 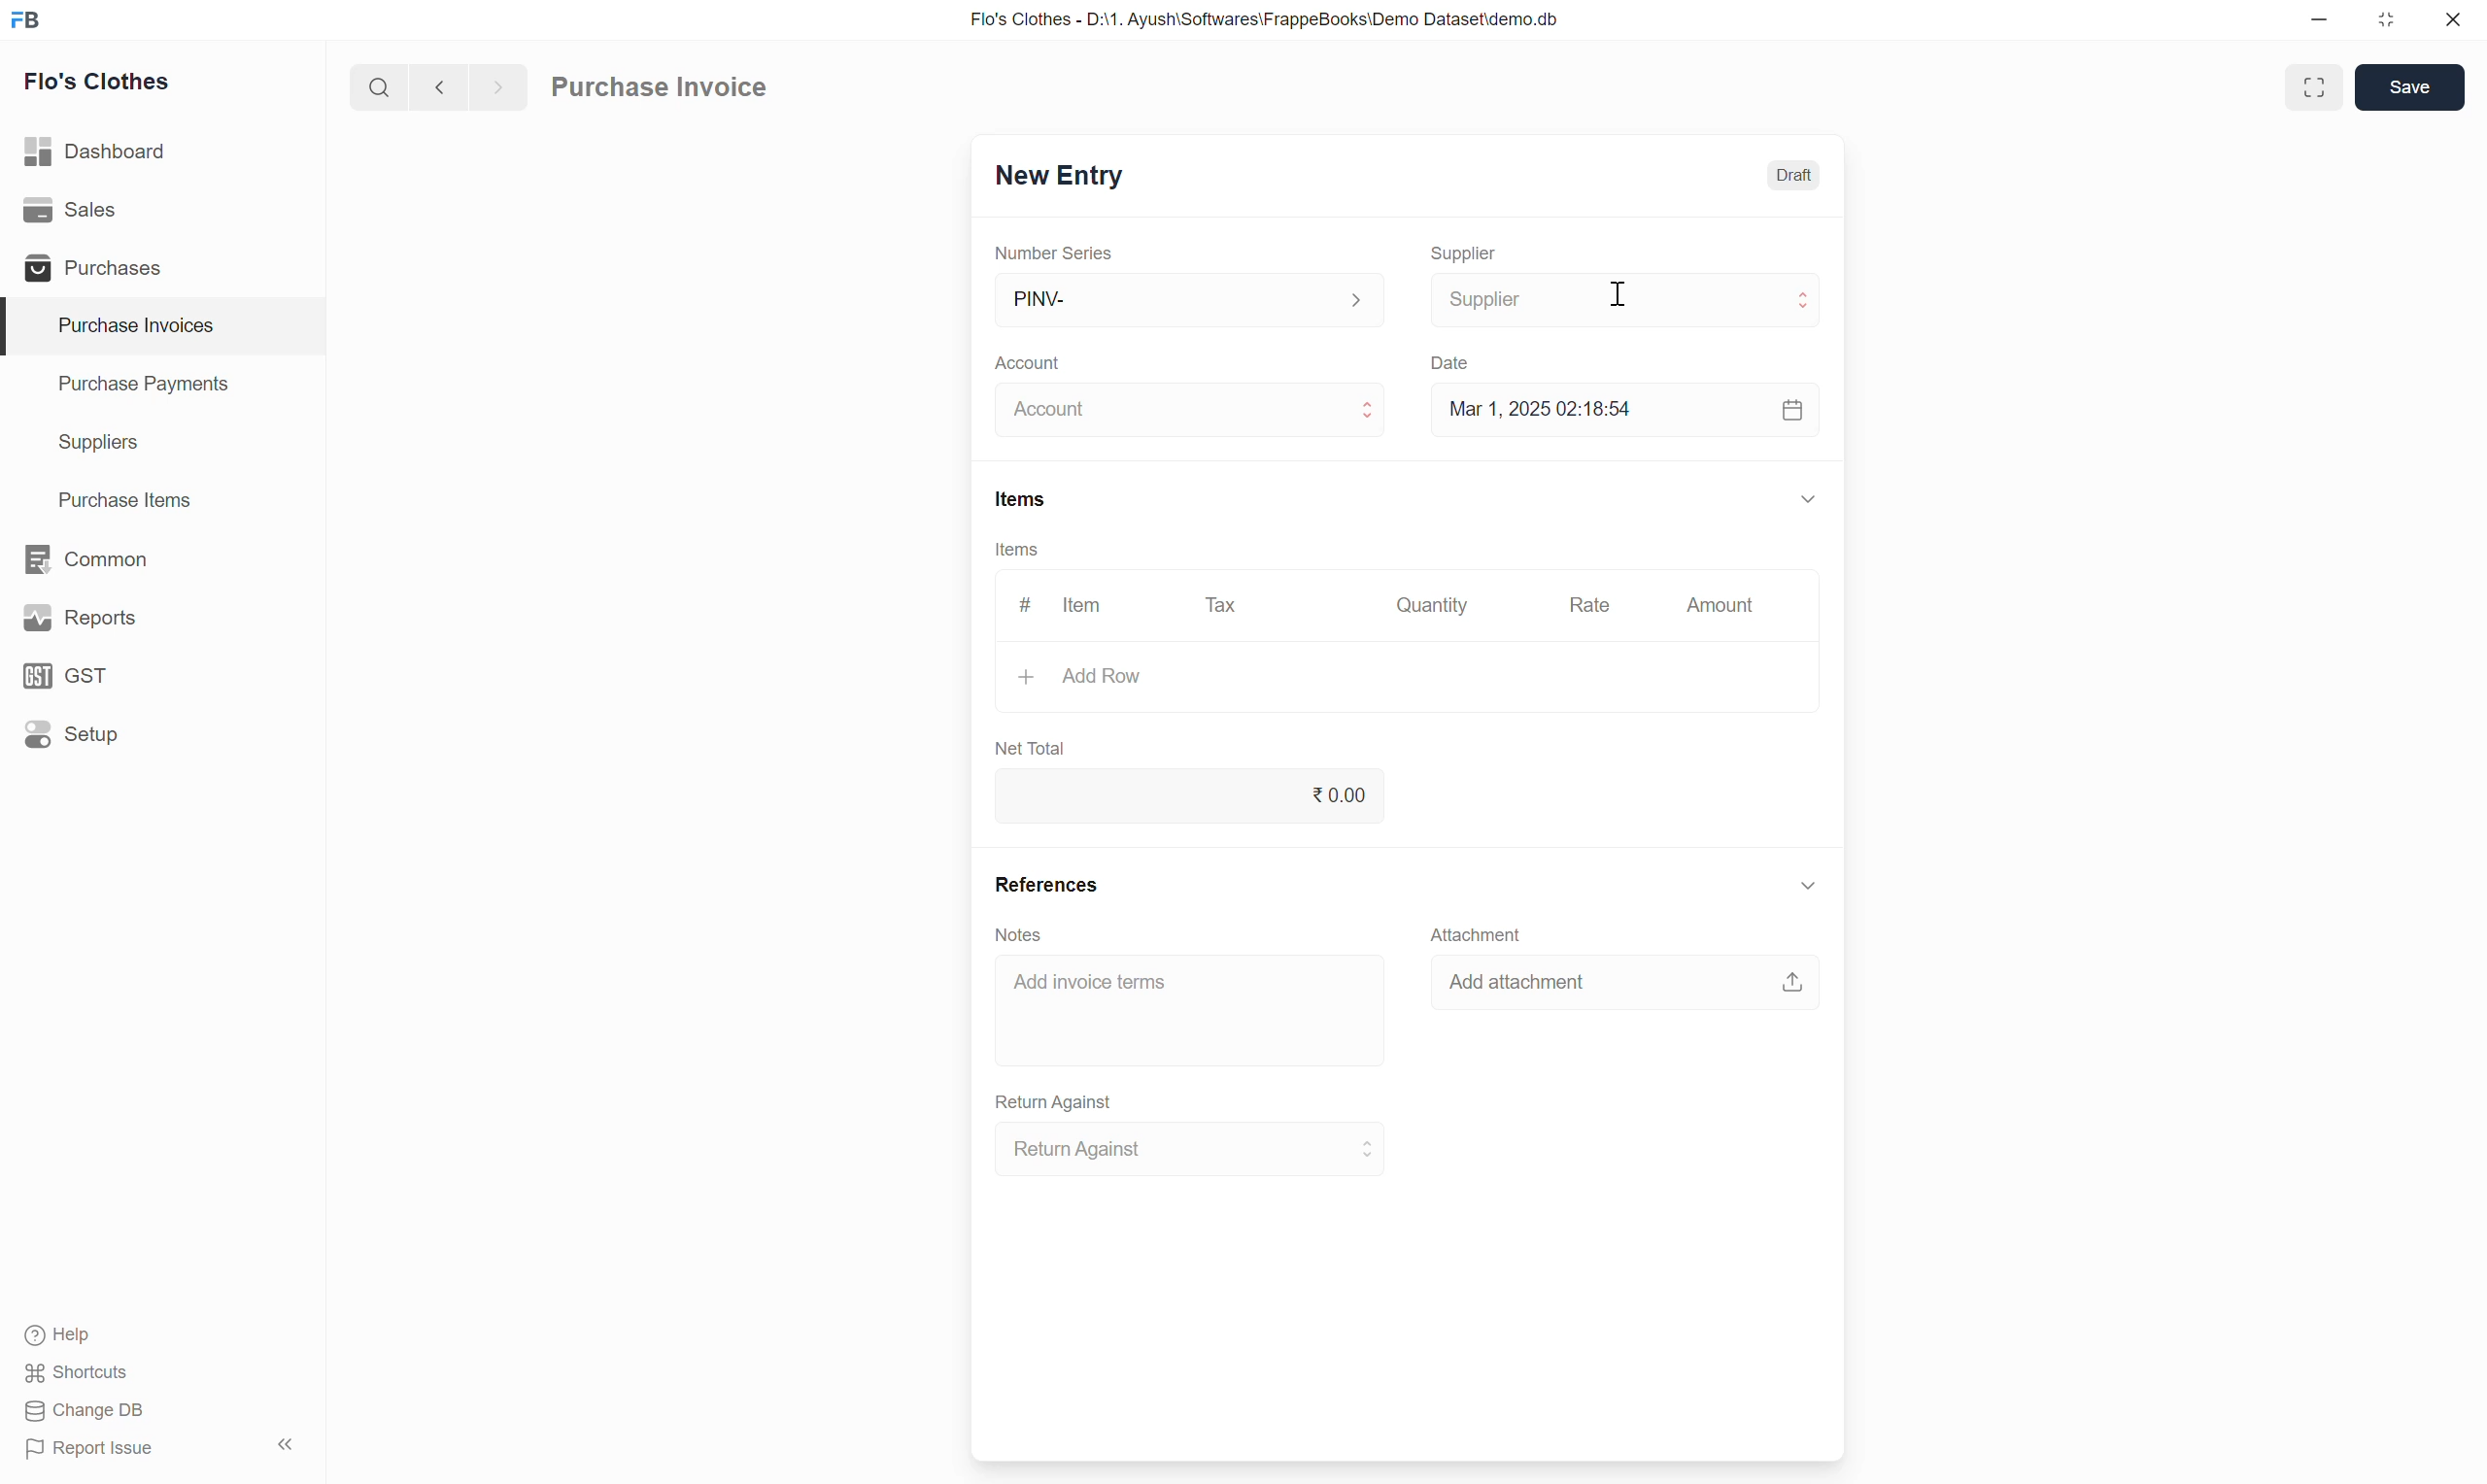 What do you see at coordinates (1054, 253) in the screenshot?
I see `Number Series` at bounding box center [1054, 253].